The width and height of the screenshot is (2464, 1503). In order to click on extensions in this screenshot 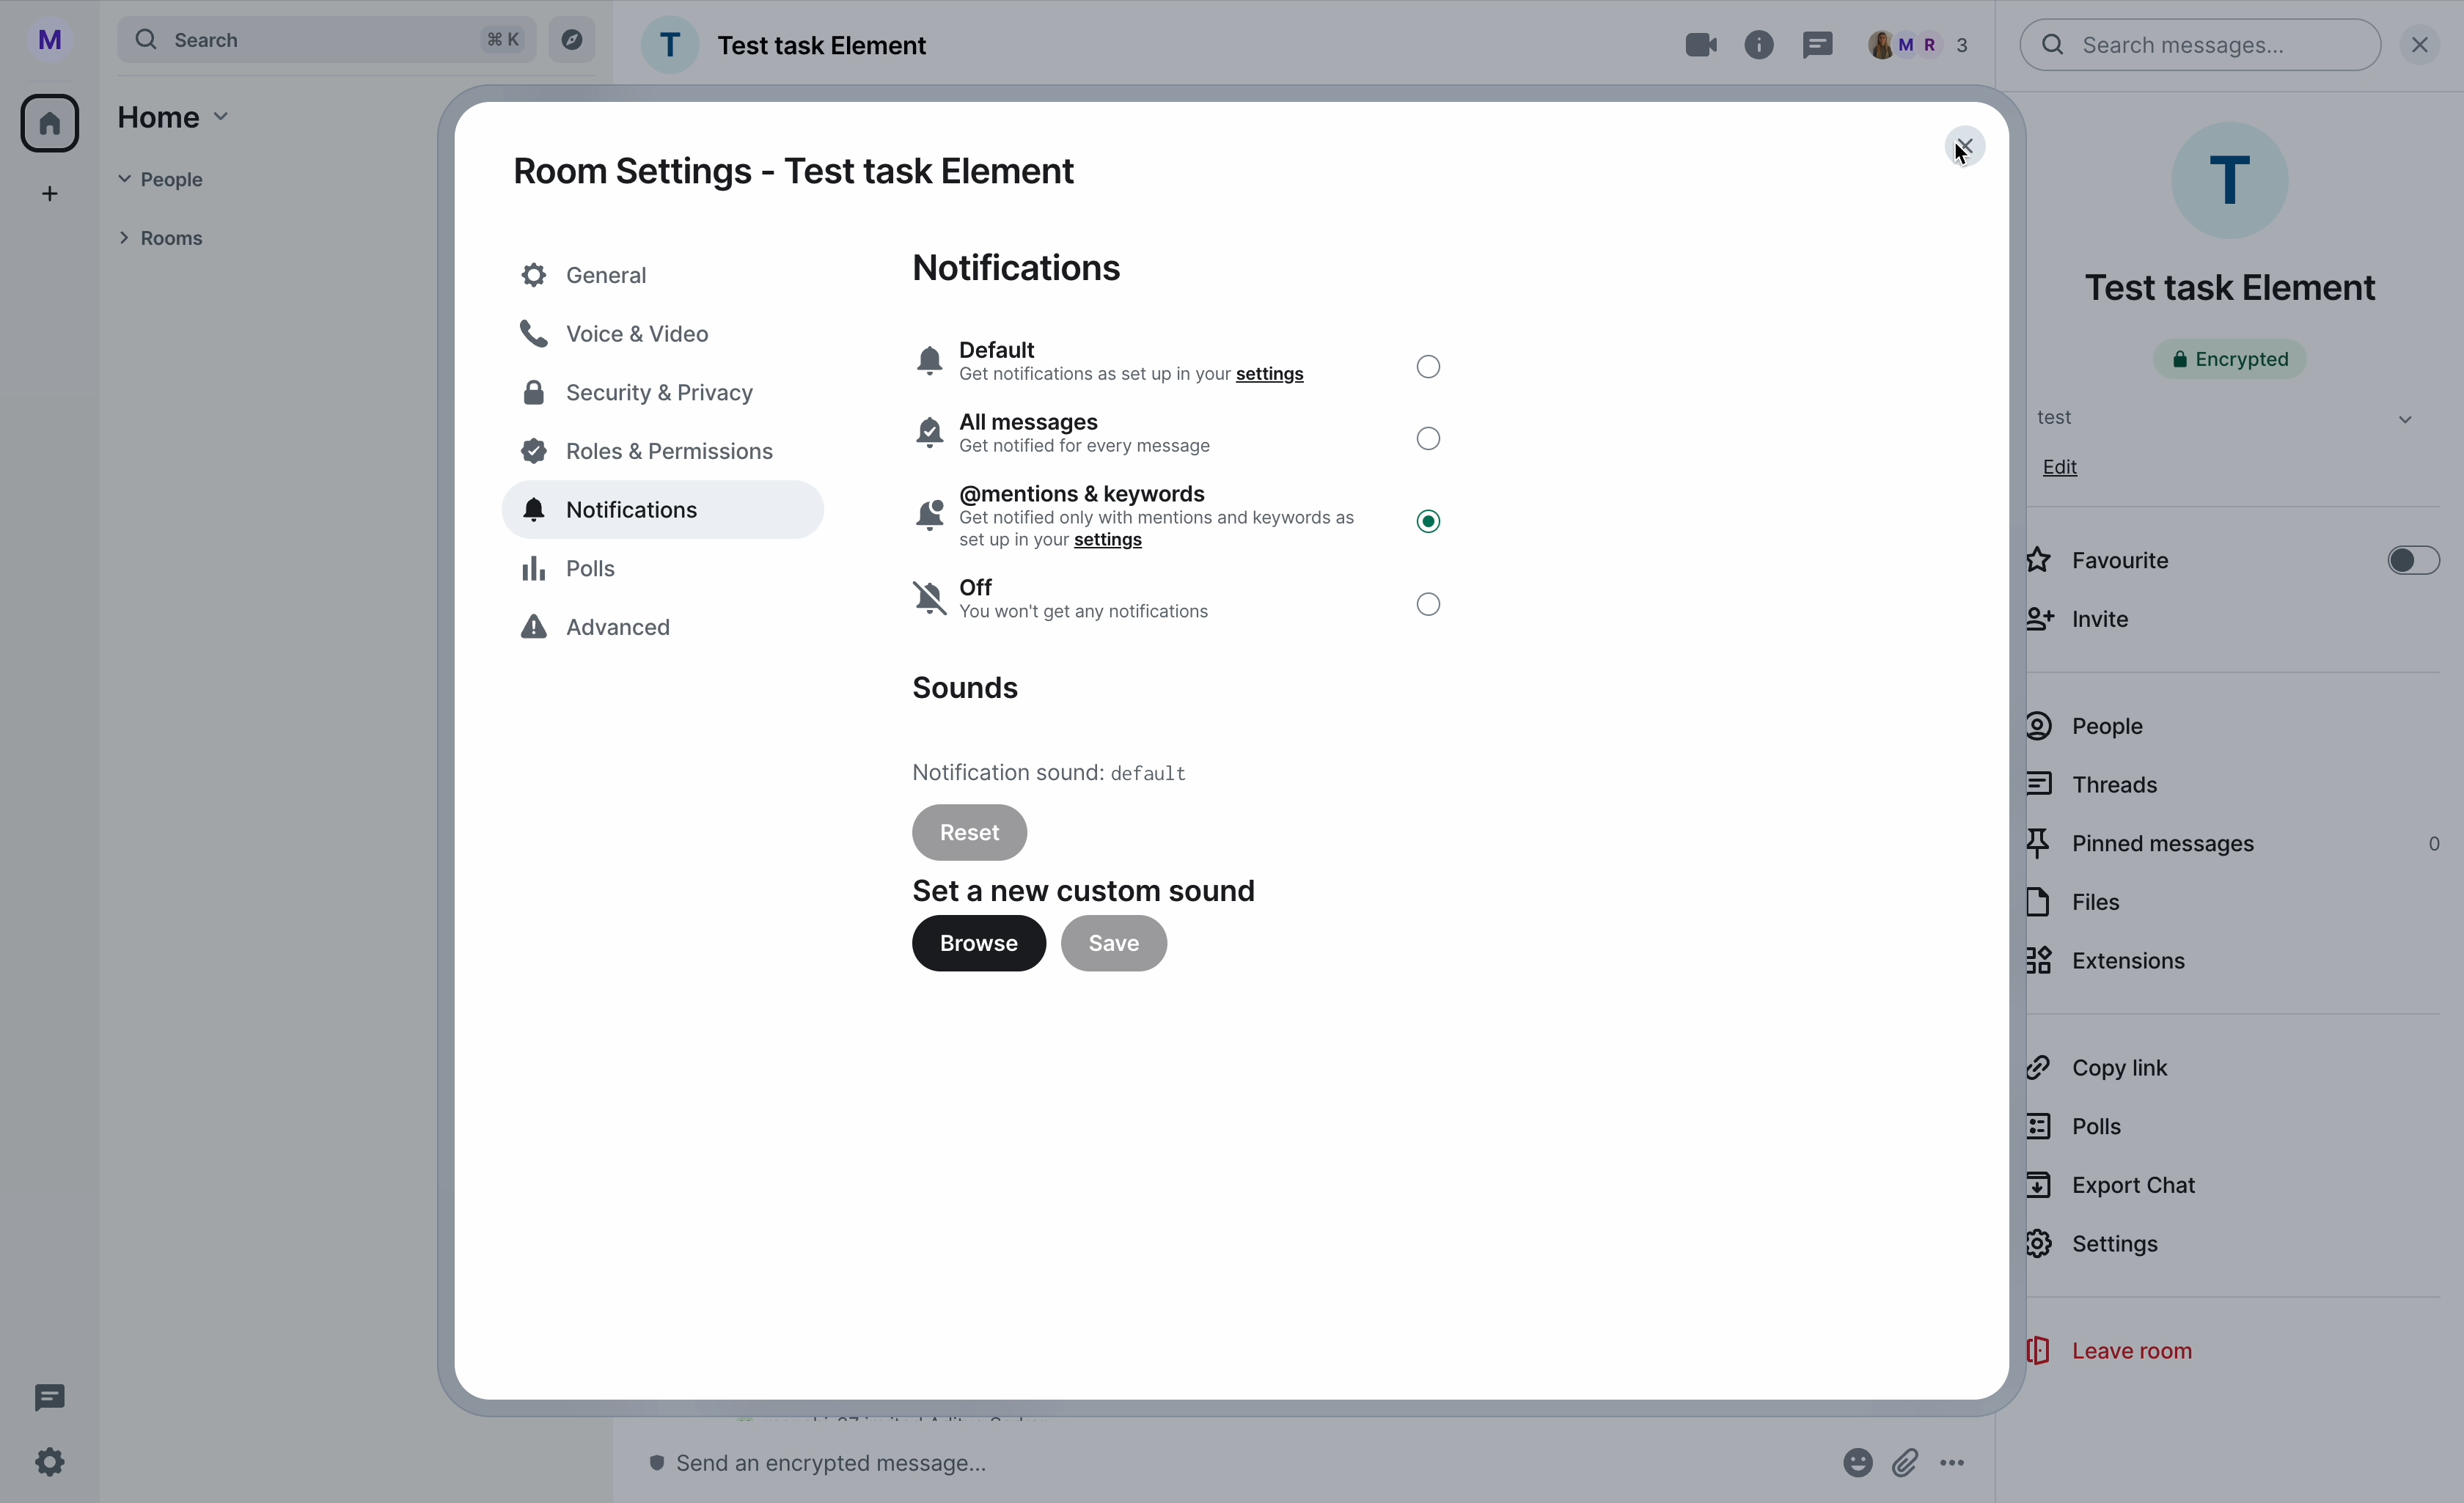, I will do `click(2110, 965)`.